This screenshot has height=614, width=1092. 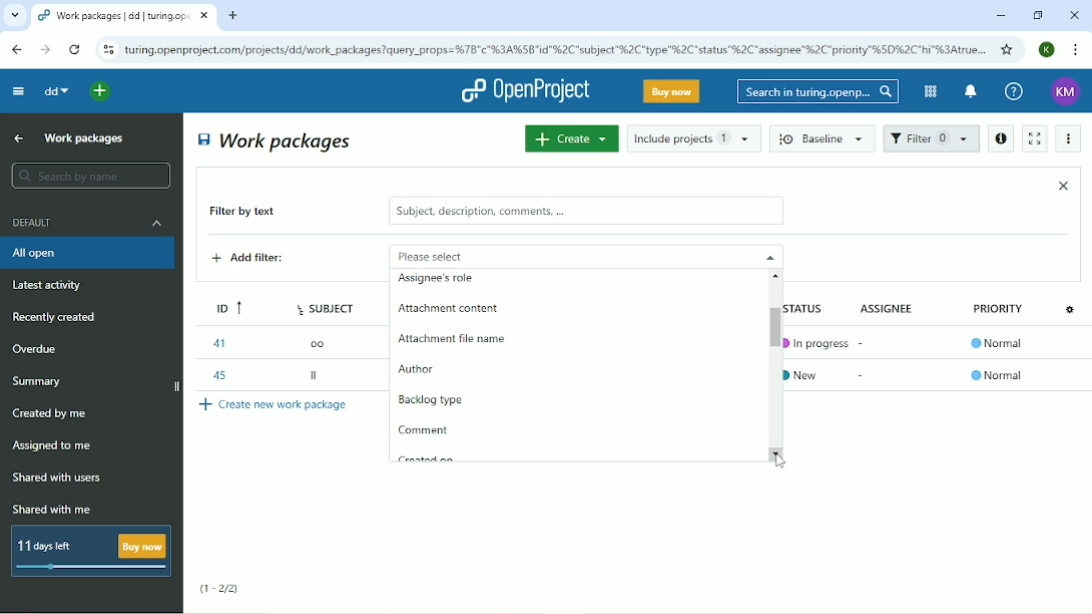 I want to click on Include projects 1, so click(x=694, y=138).